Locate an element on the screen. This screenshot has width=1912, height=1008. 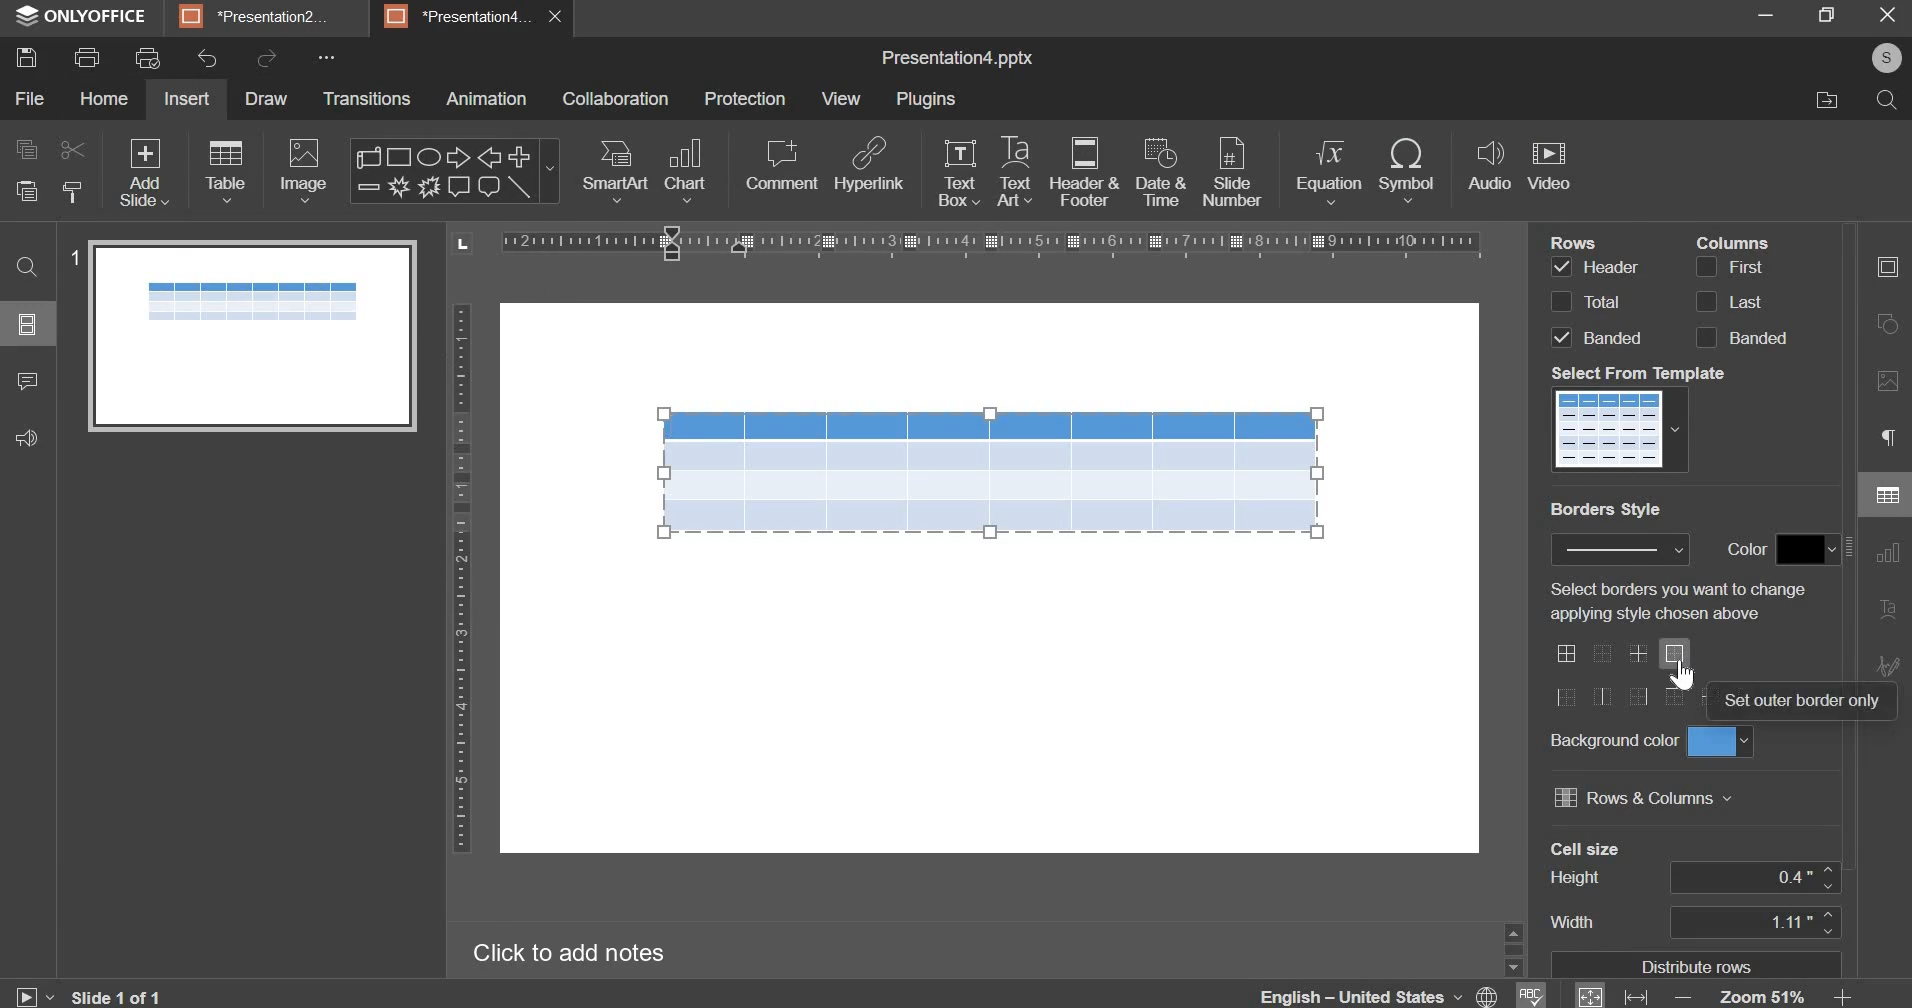
more is located at coordinates (324, 58).